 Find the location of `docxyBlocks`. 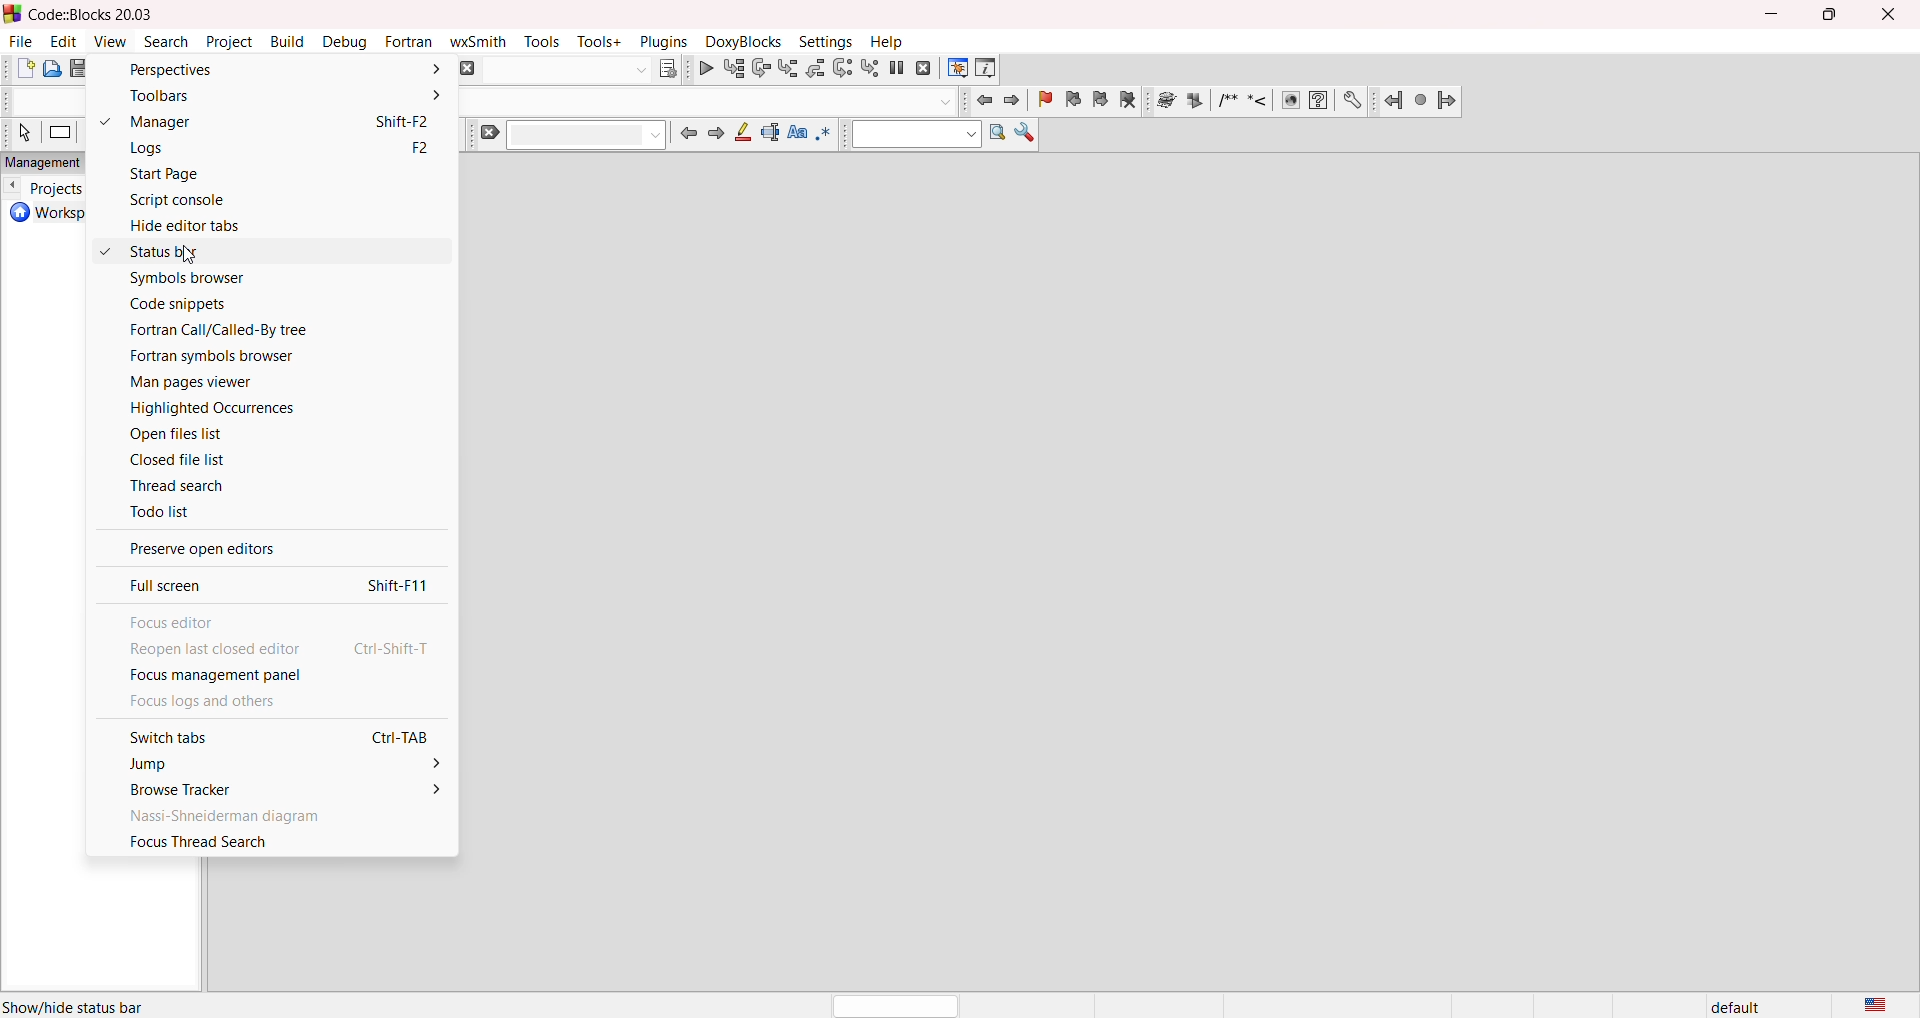

docxyBlocks is located at coordinates (743, 42).